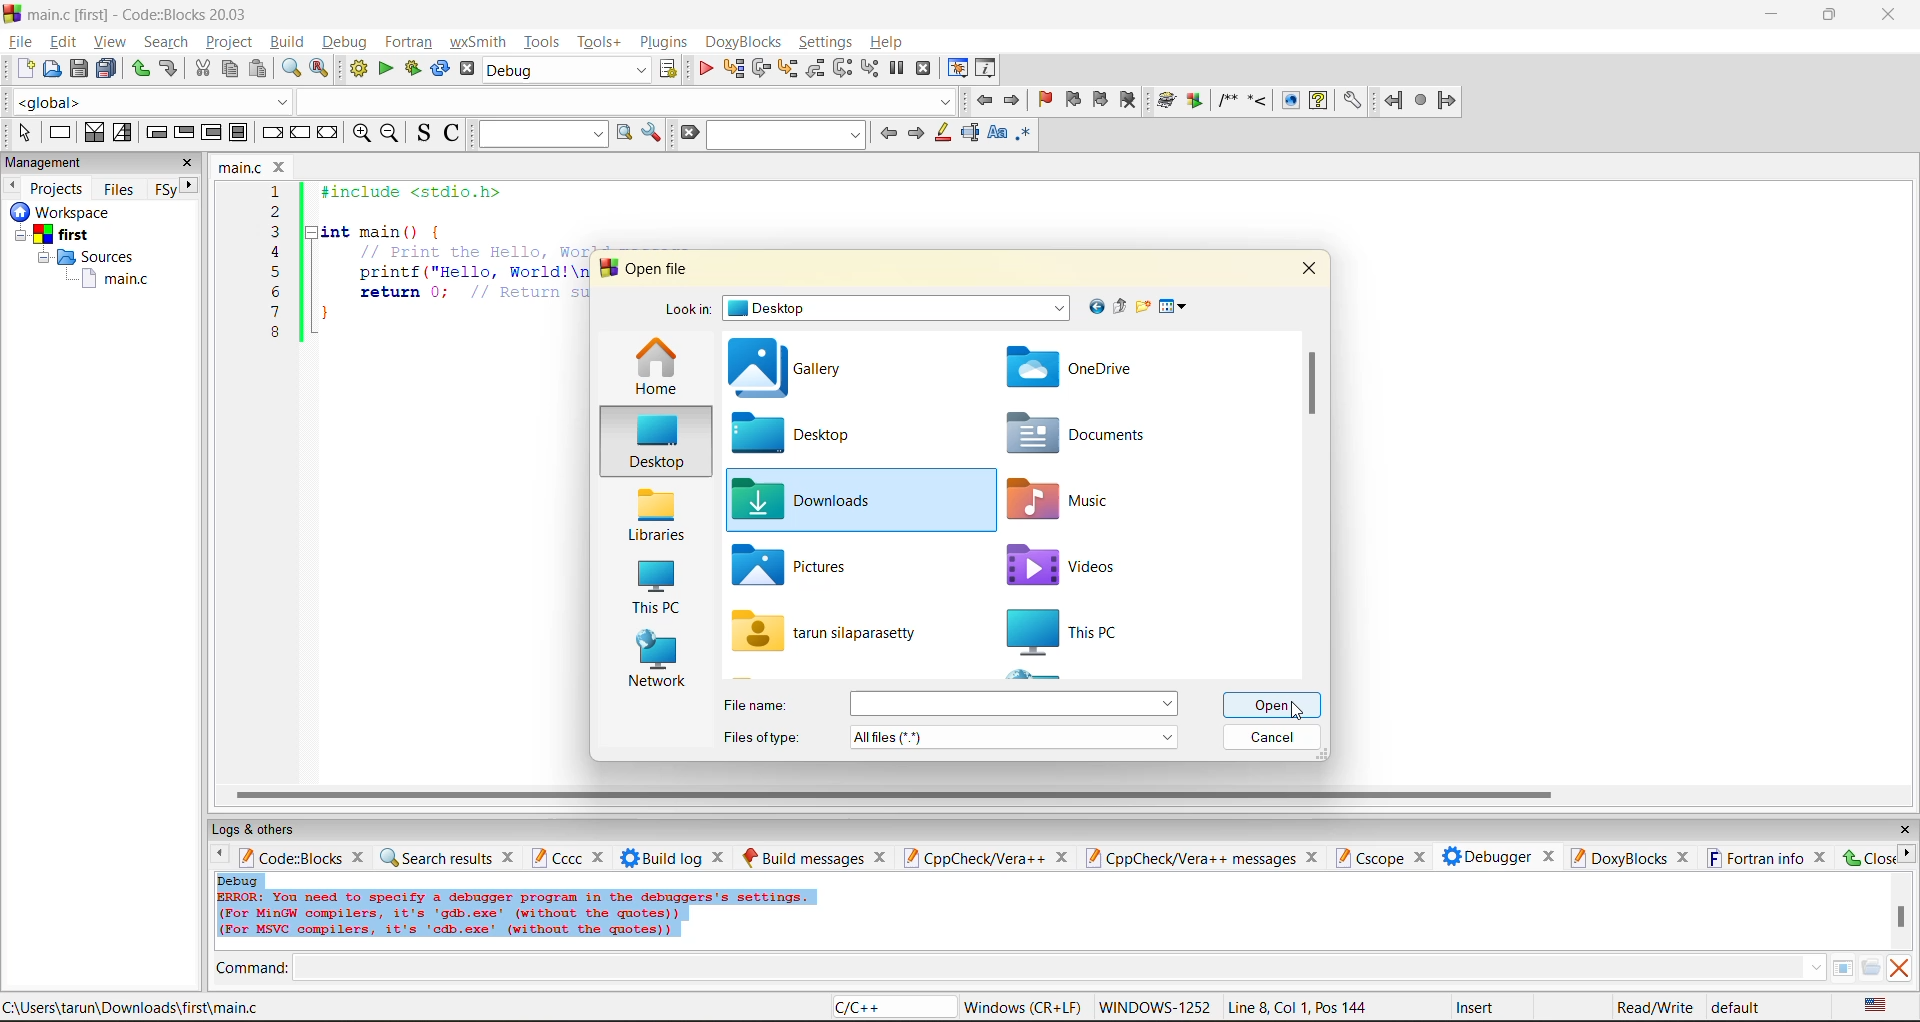 This screenshot has width=1920, height=1022. I want to click on search, so click(166, 41).